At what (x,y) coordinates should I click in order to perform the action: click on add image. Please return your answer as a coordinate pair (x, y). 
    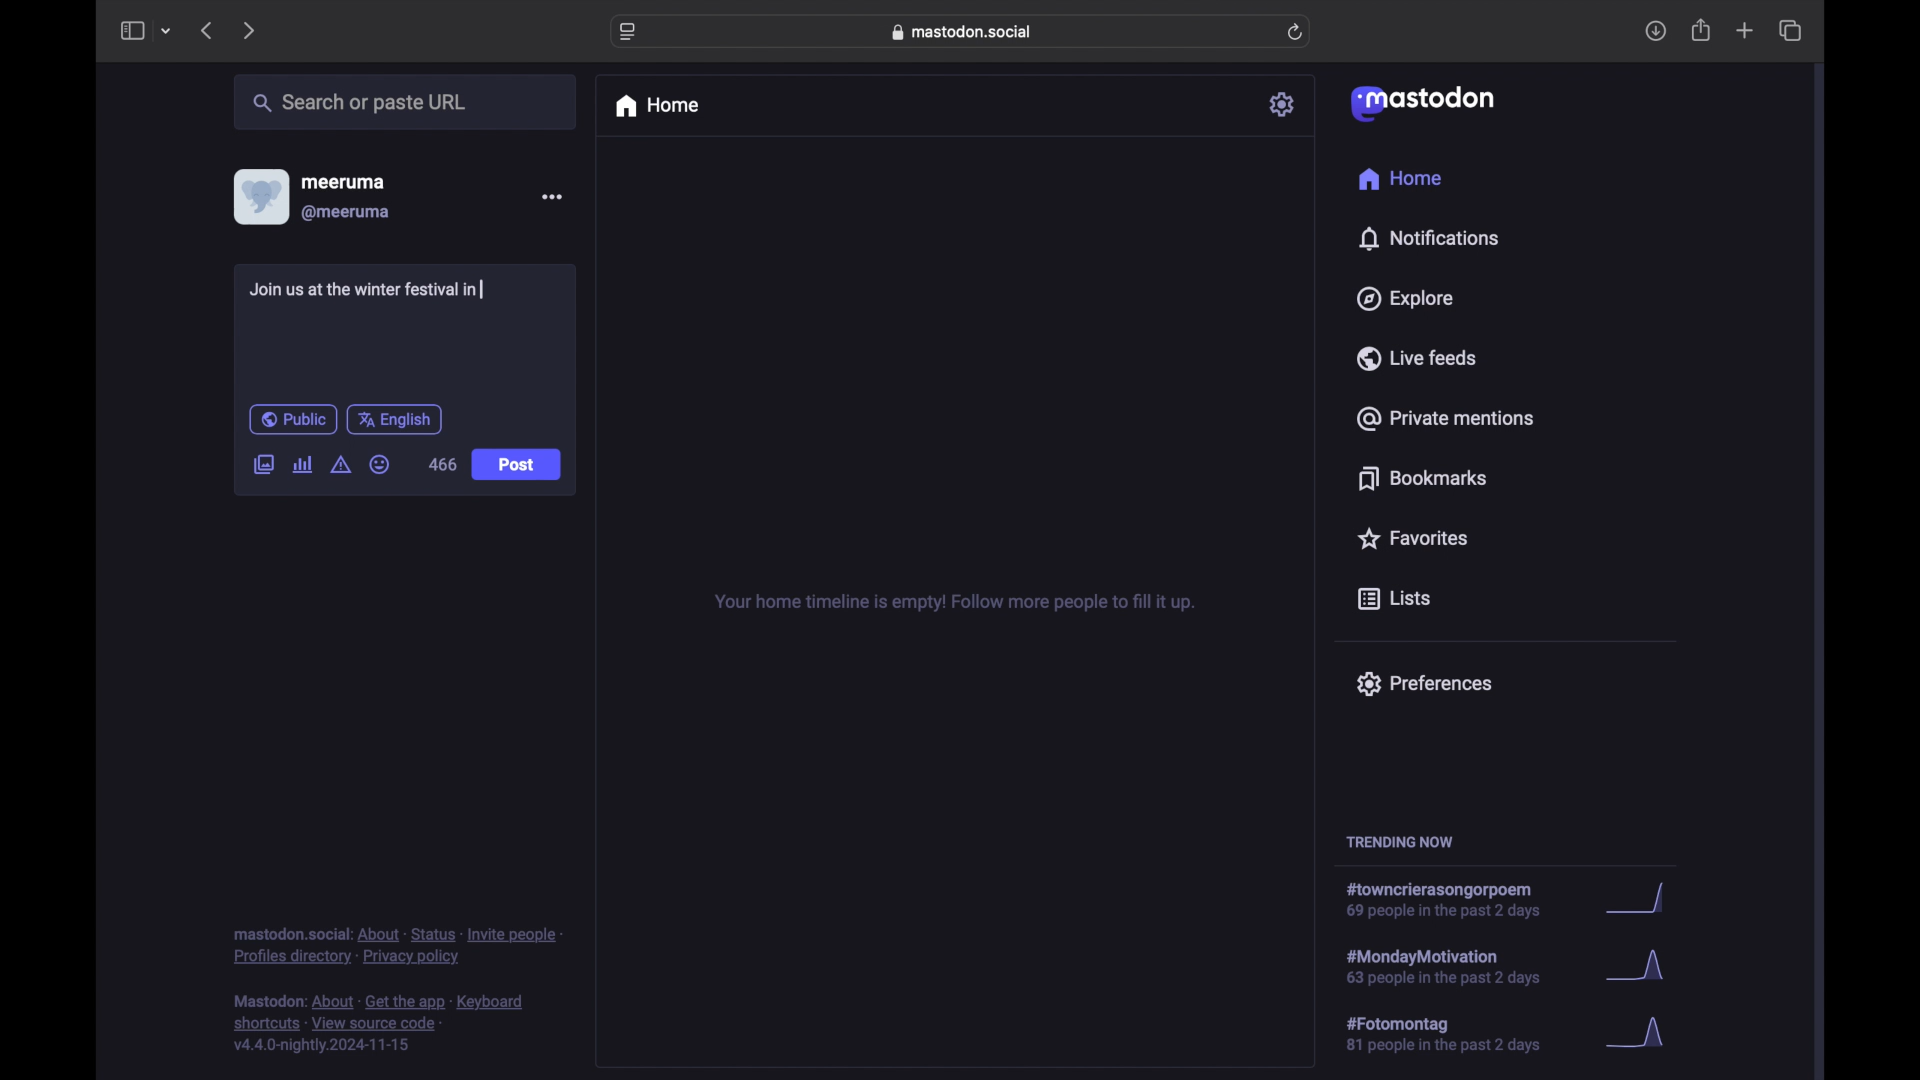
    Looking at the image, I should click on (263, 466).